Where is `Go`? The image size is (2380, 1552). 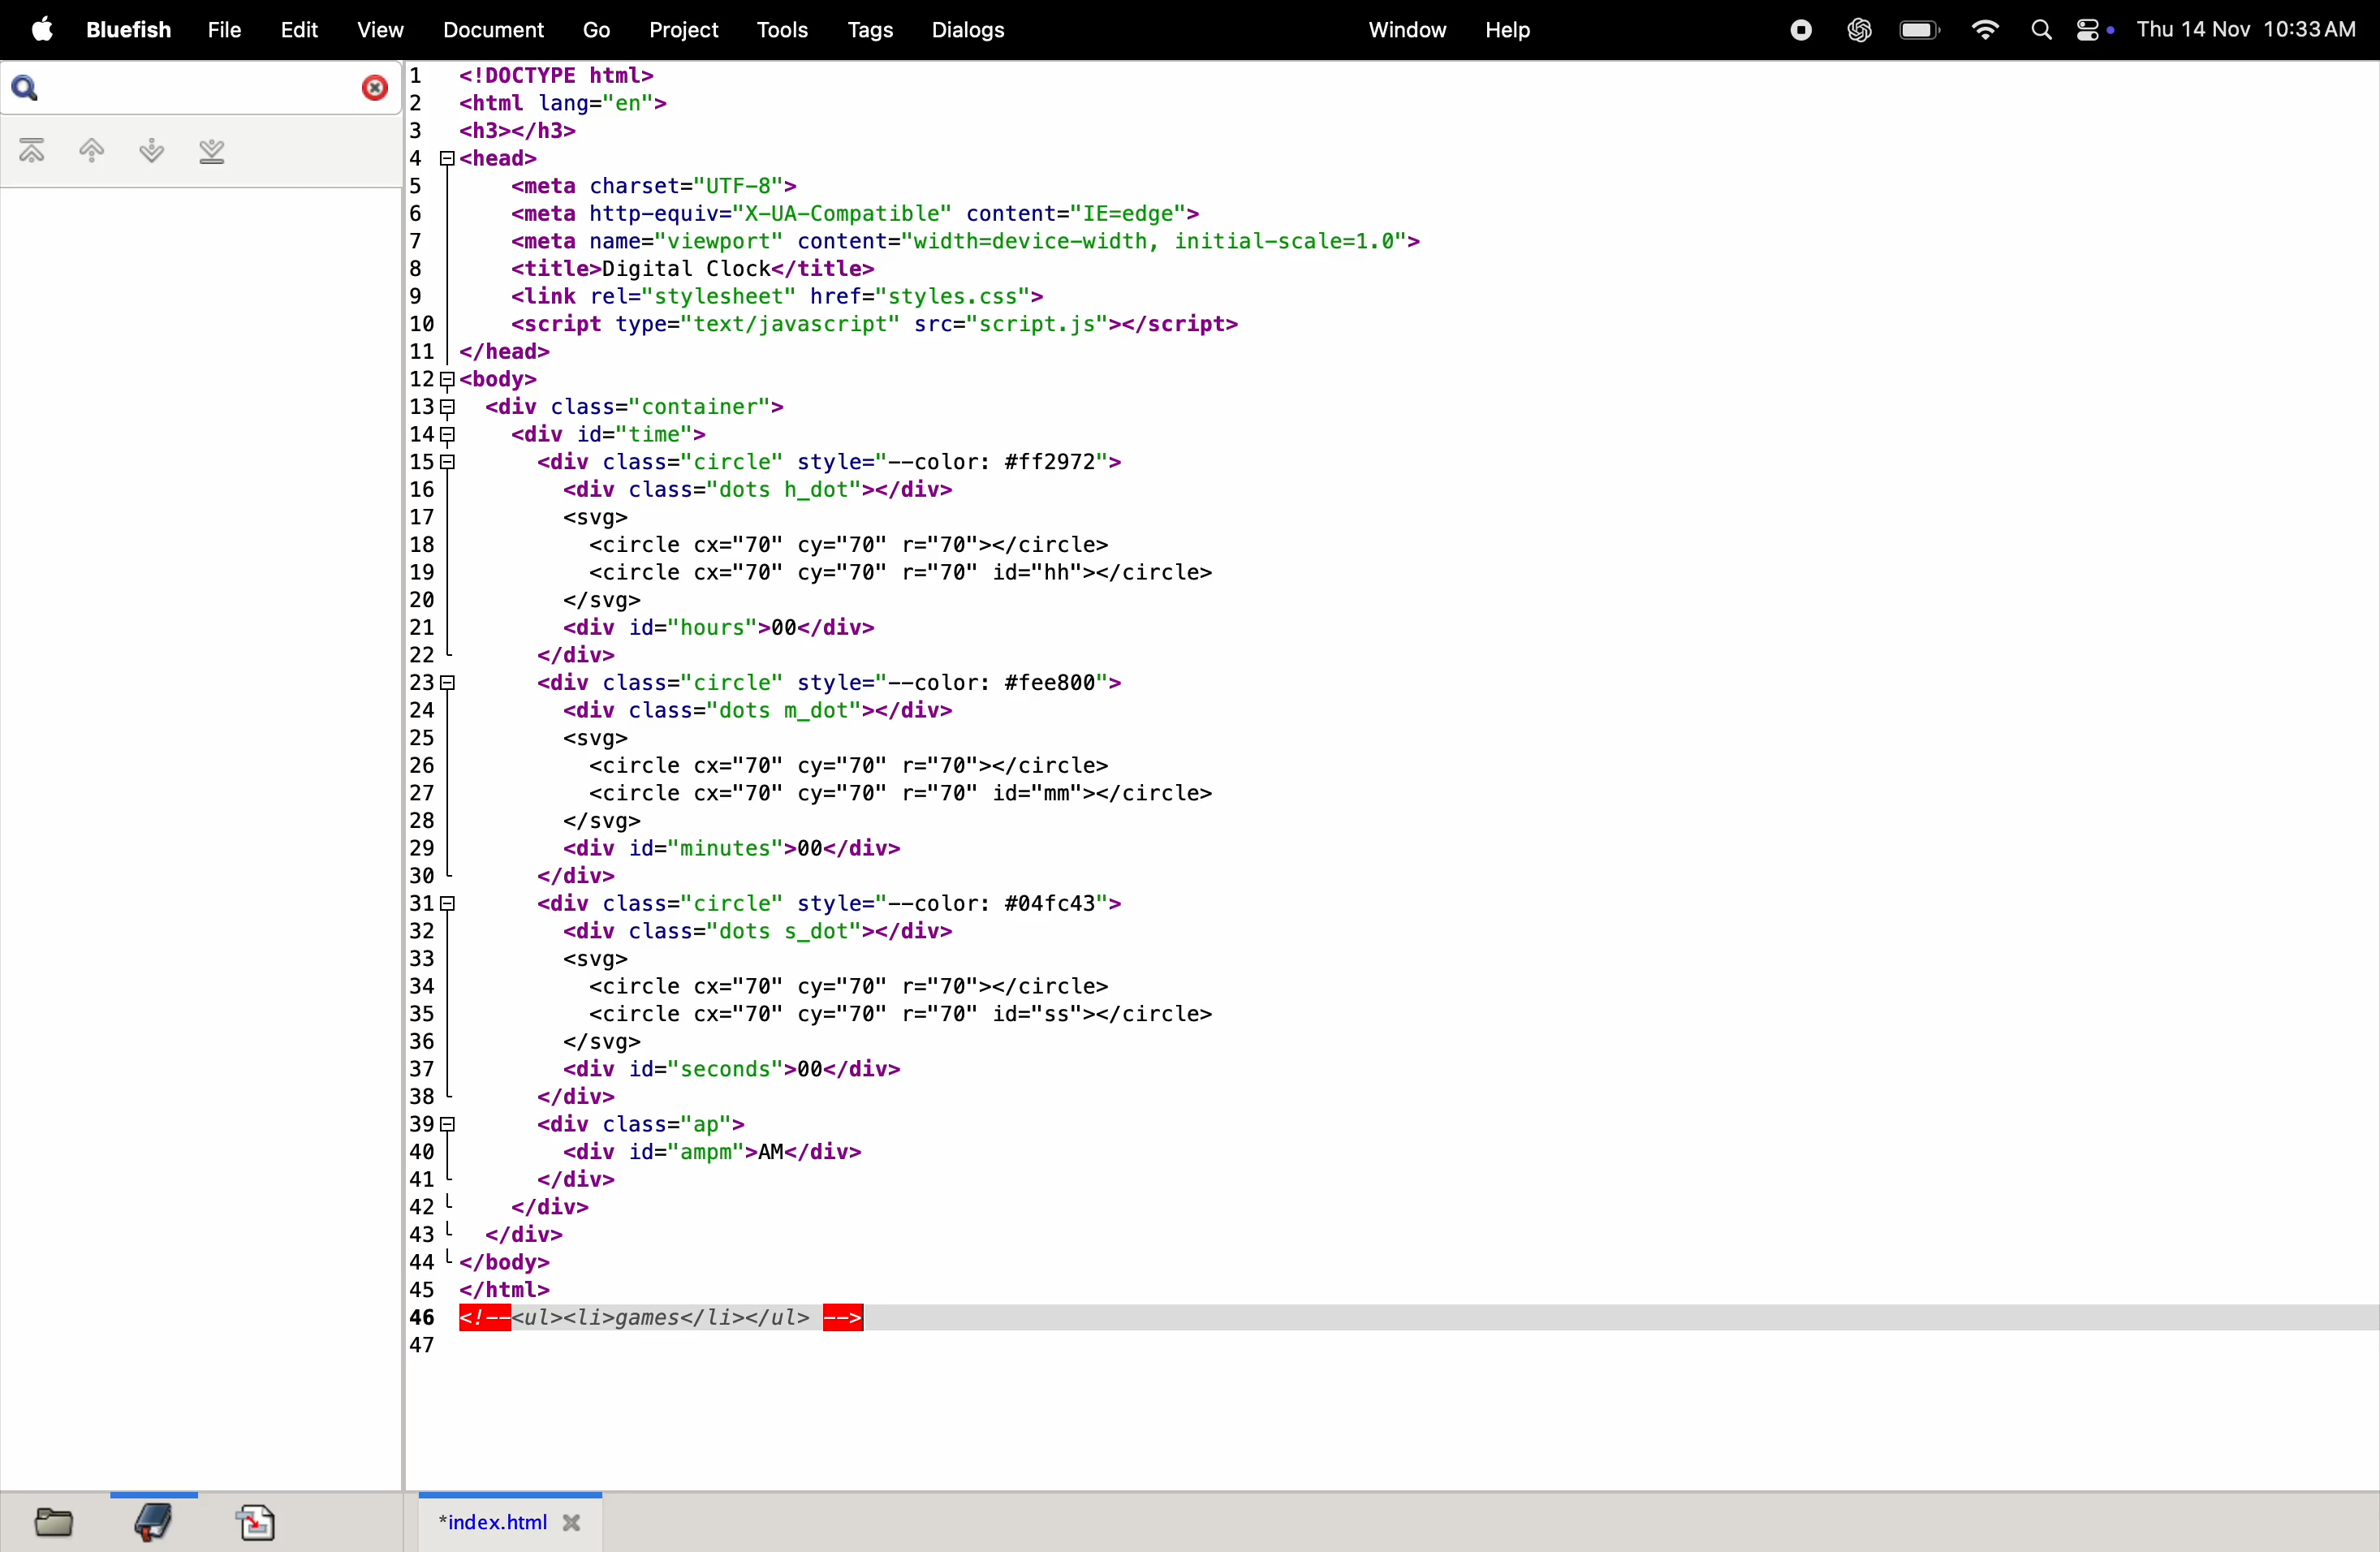
Go is located at coordinates (596, 29).